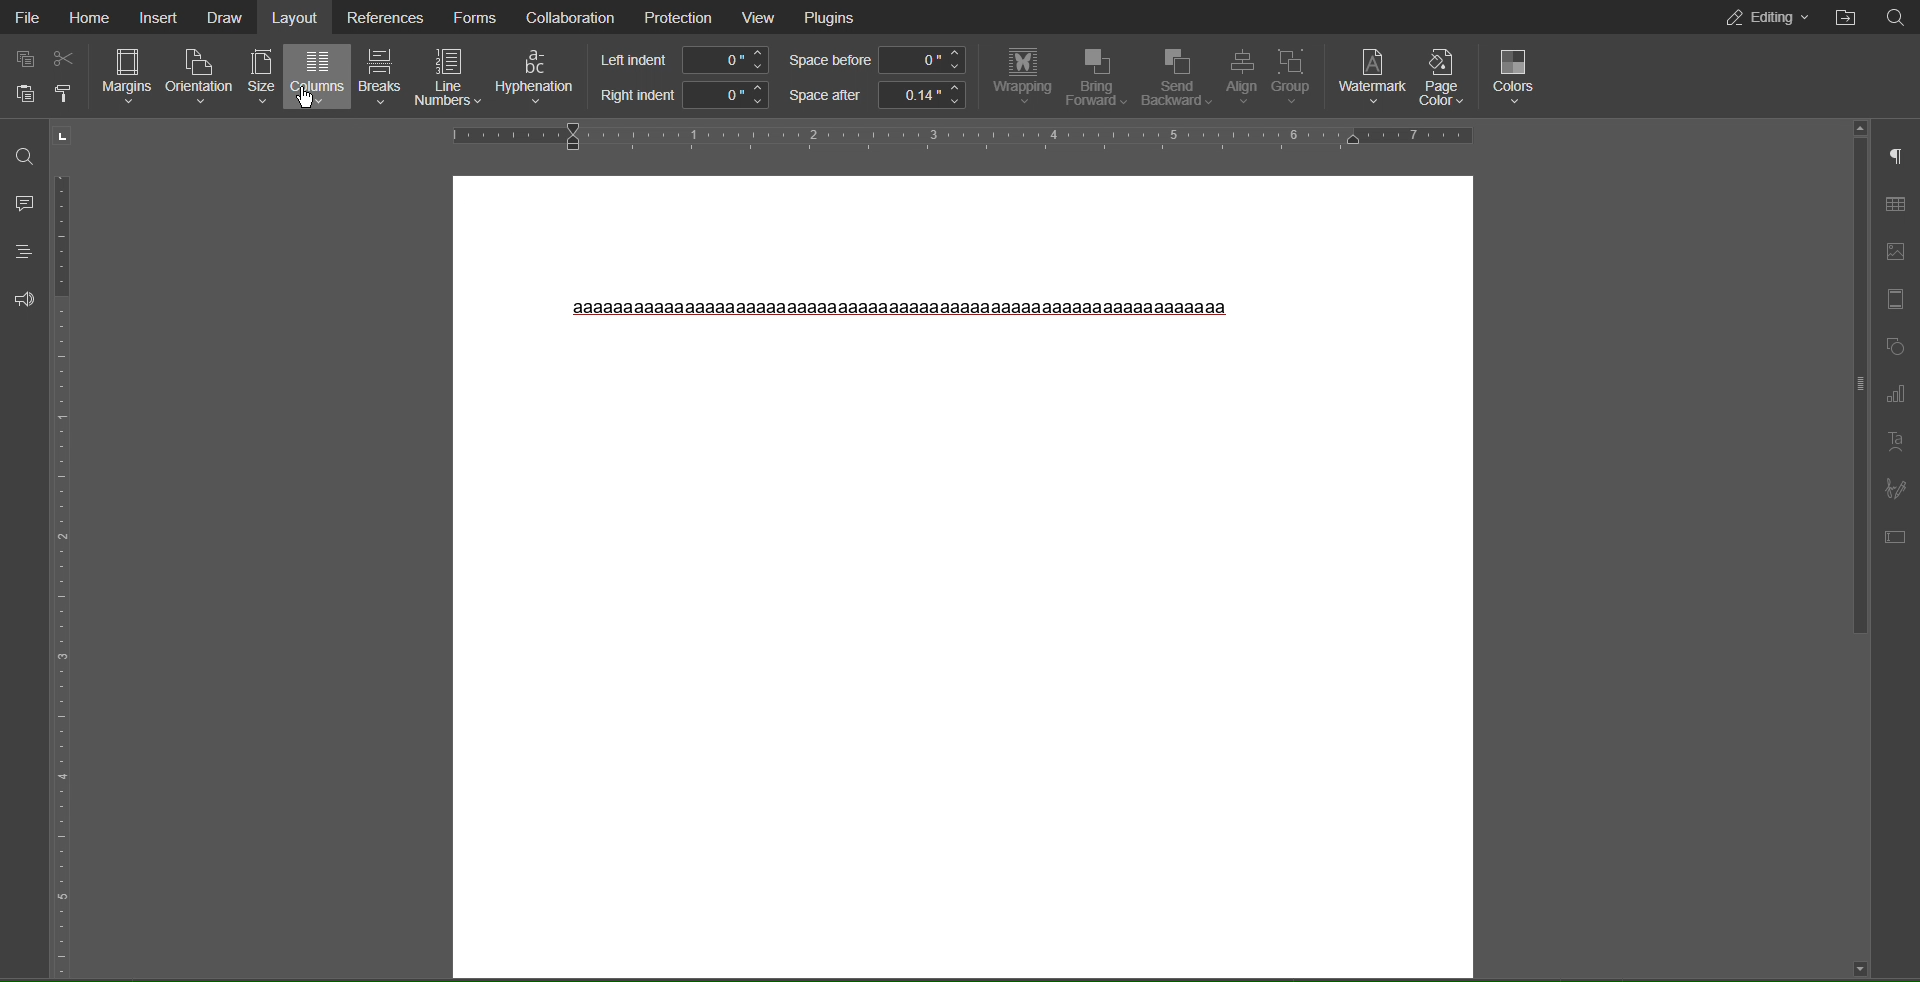  I want to click on Wrapping, so click(1019, 78).